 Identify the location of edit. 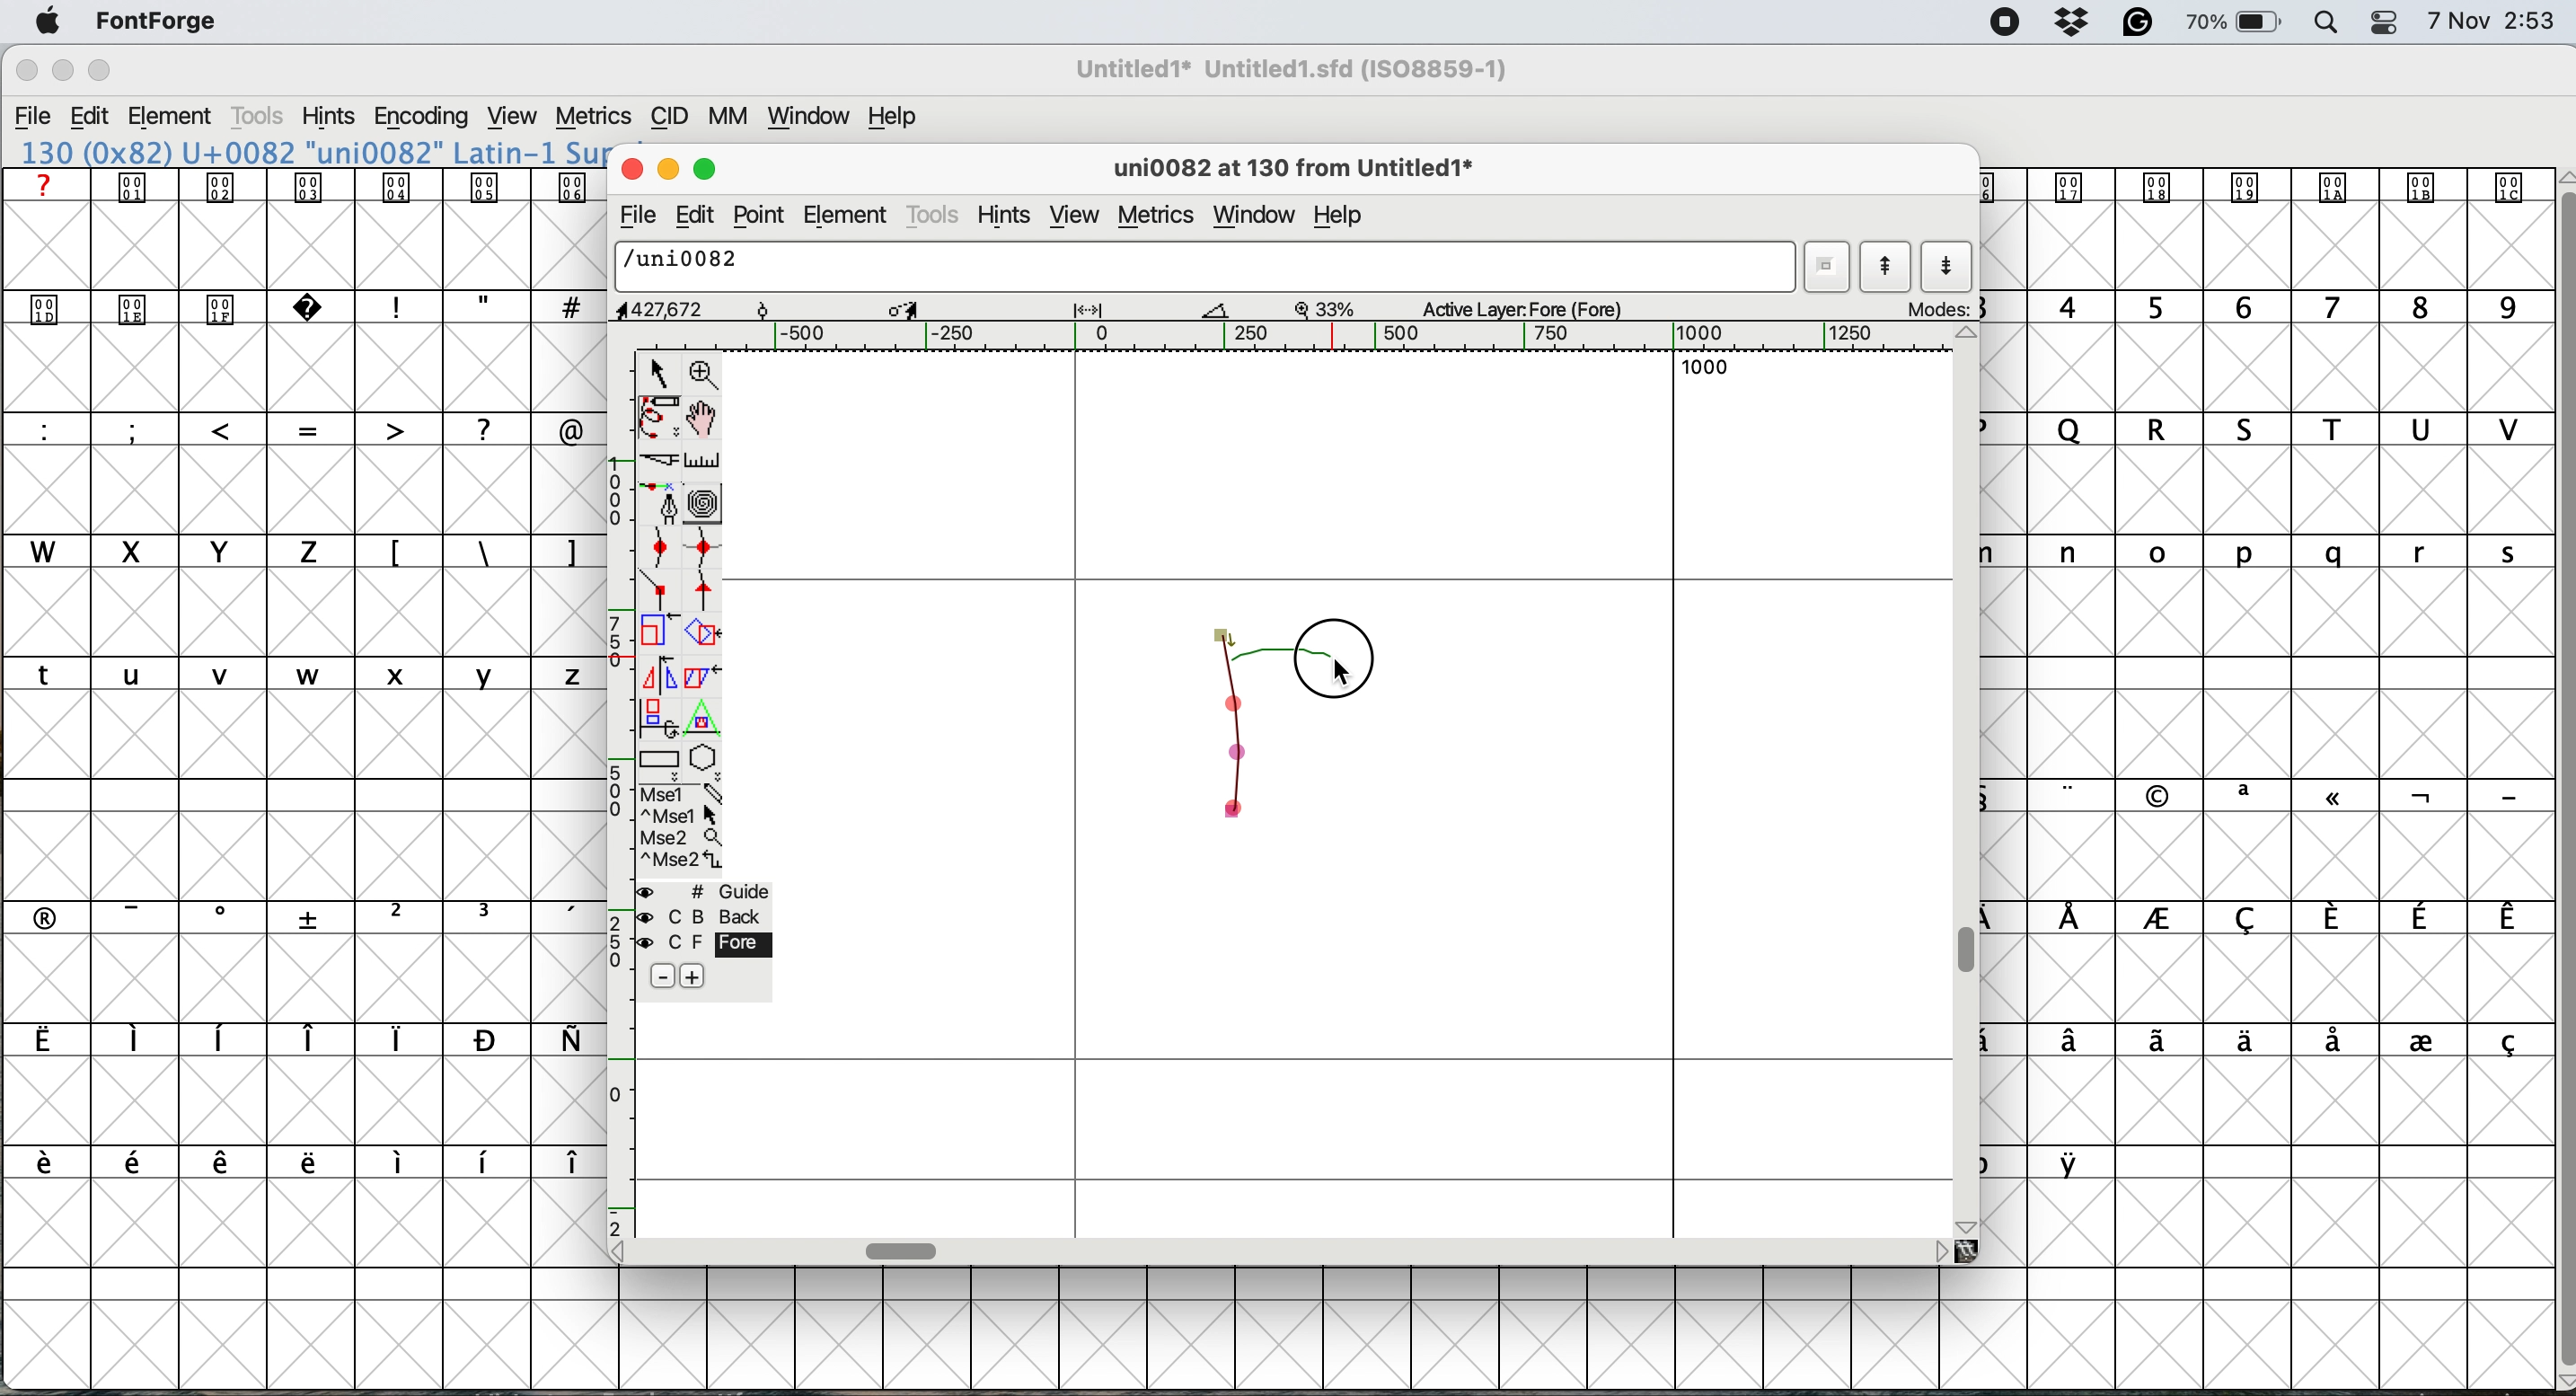
(700, 215).